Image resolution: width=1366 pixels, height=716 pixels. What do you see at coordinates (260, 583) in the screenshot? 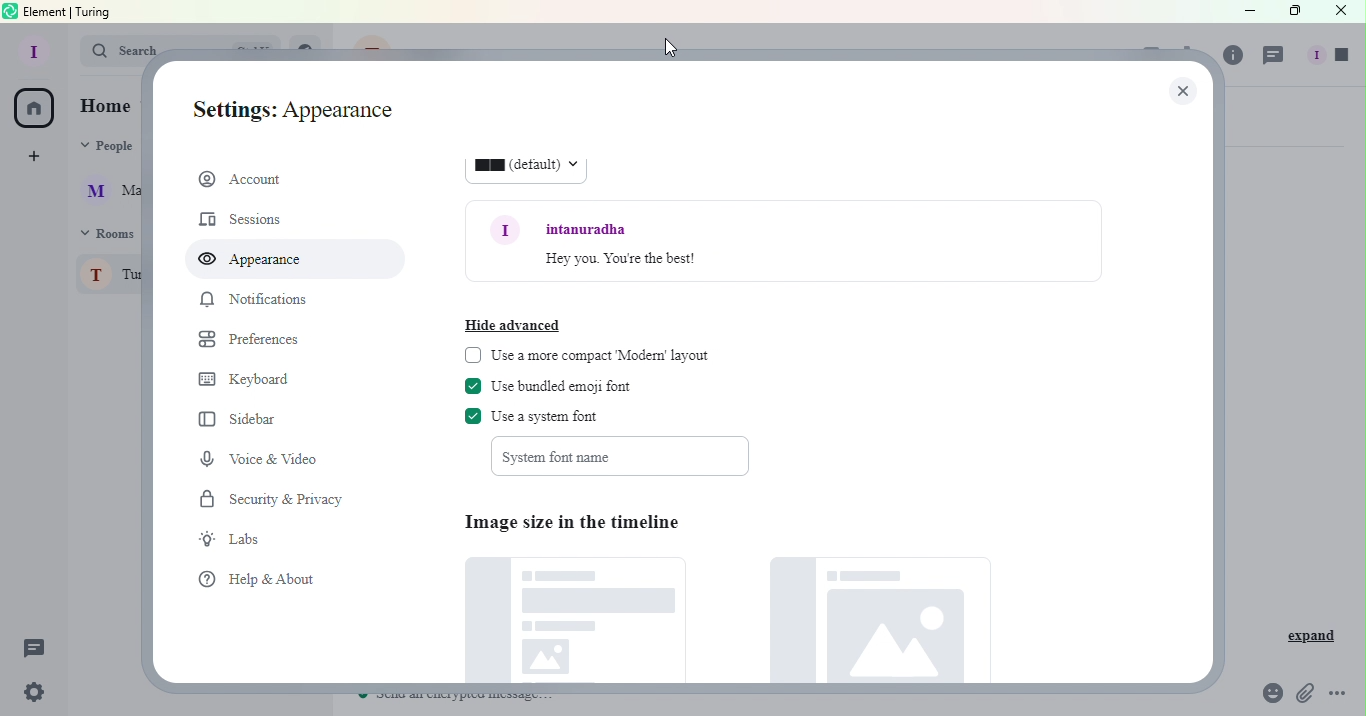
I see `Help and about` at bounding box center [260, 583].